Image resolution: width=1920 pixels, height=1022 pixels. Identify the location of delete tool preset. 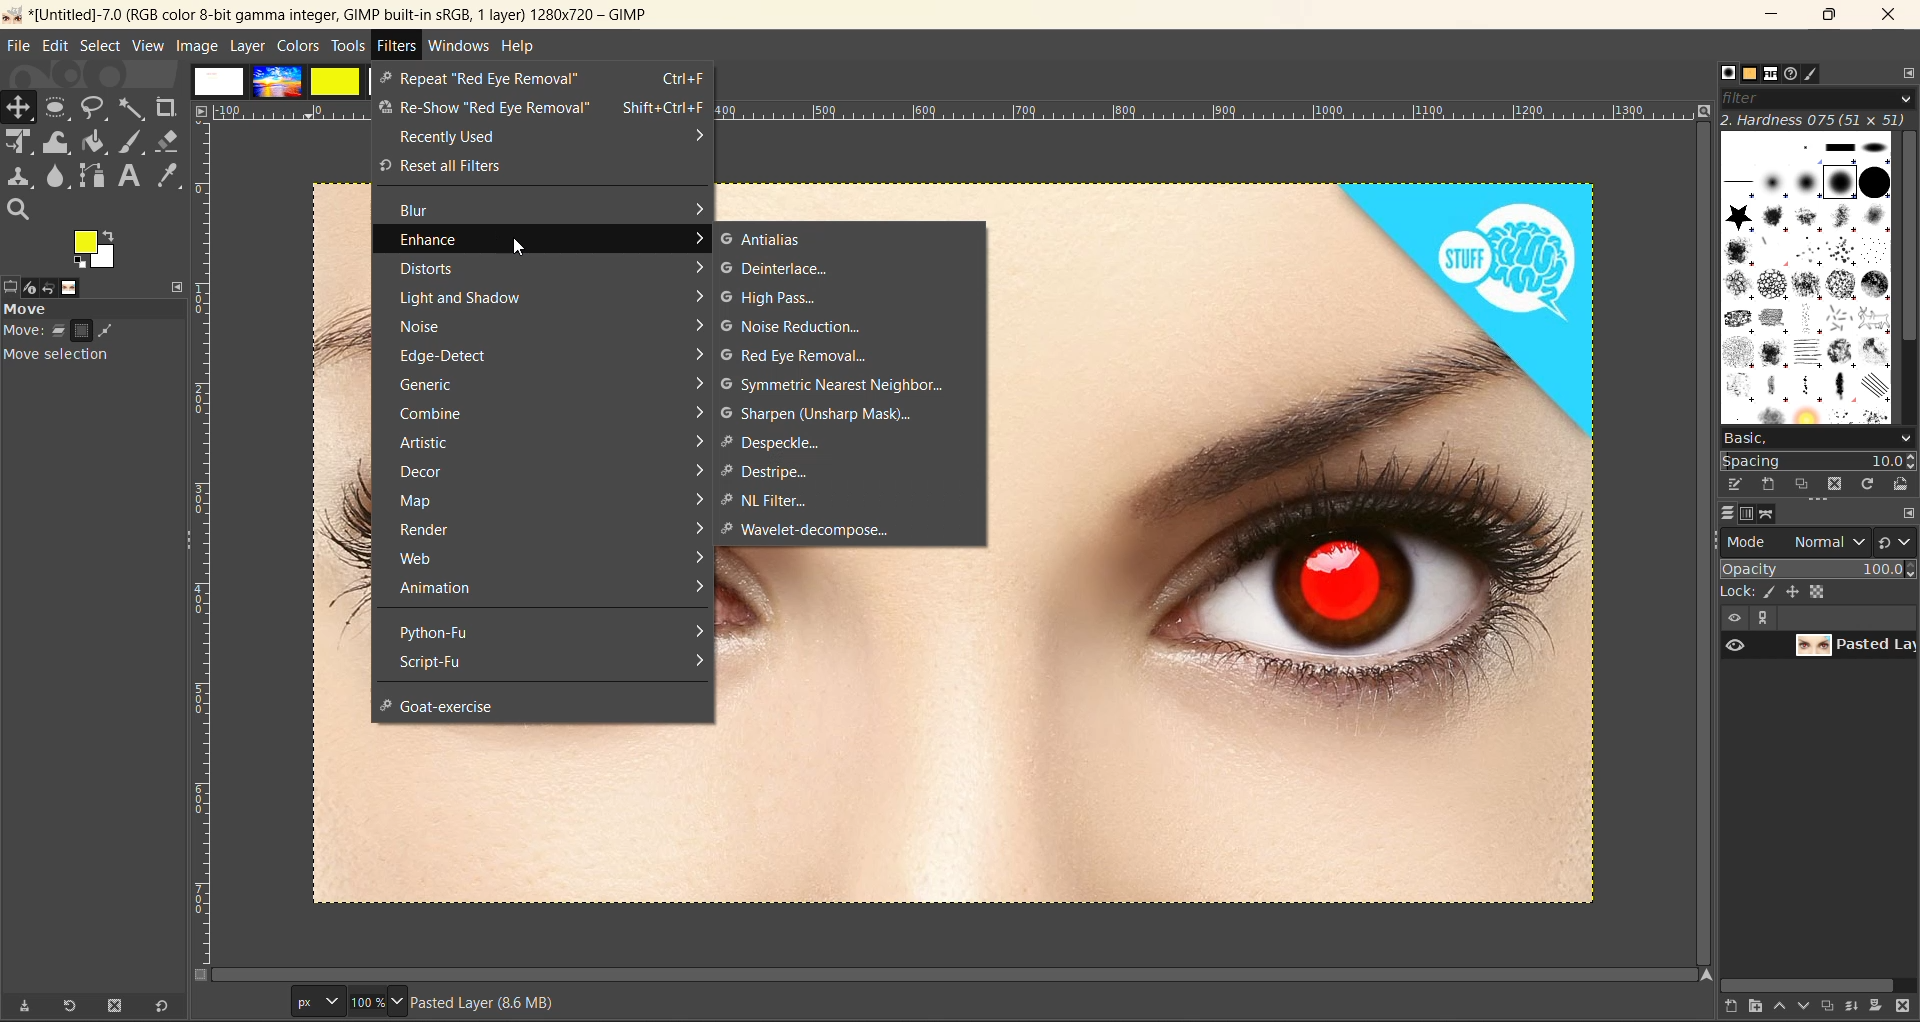
(117, 1007).